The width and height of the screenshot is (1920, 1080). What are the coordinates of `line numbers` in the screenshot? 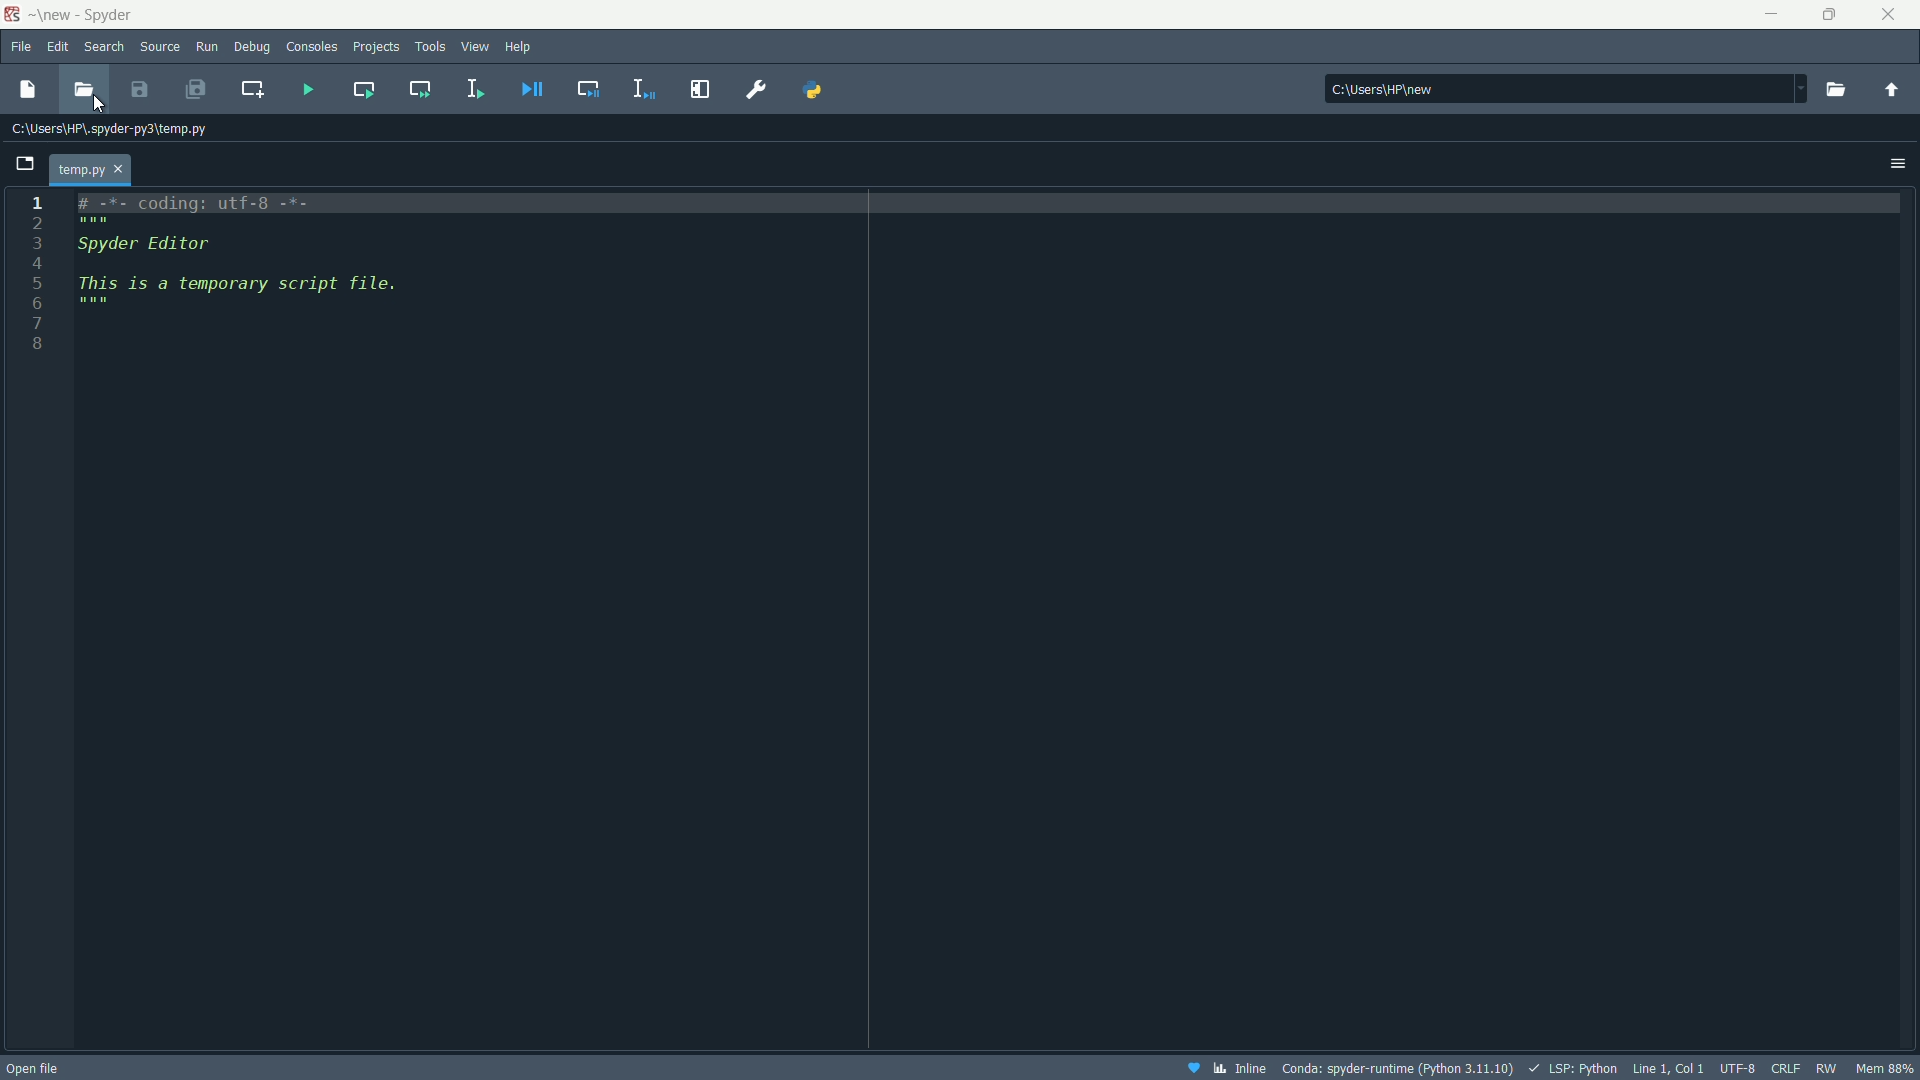 It's located at (36, 280).